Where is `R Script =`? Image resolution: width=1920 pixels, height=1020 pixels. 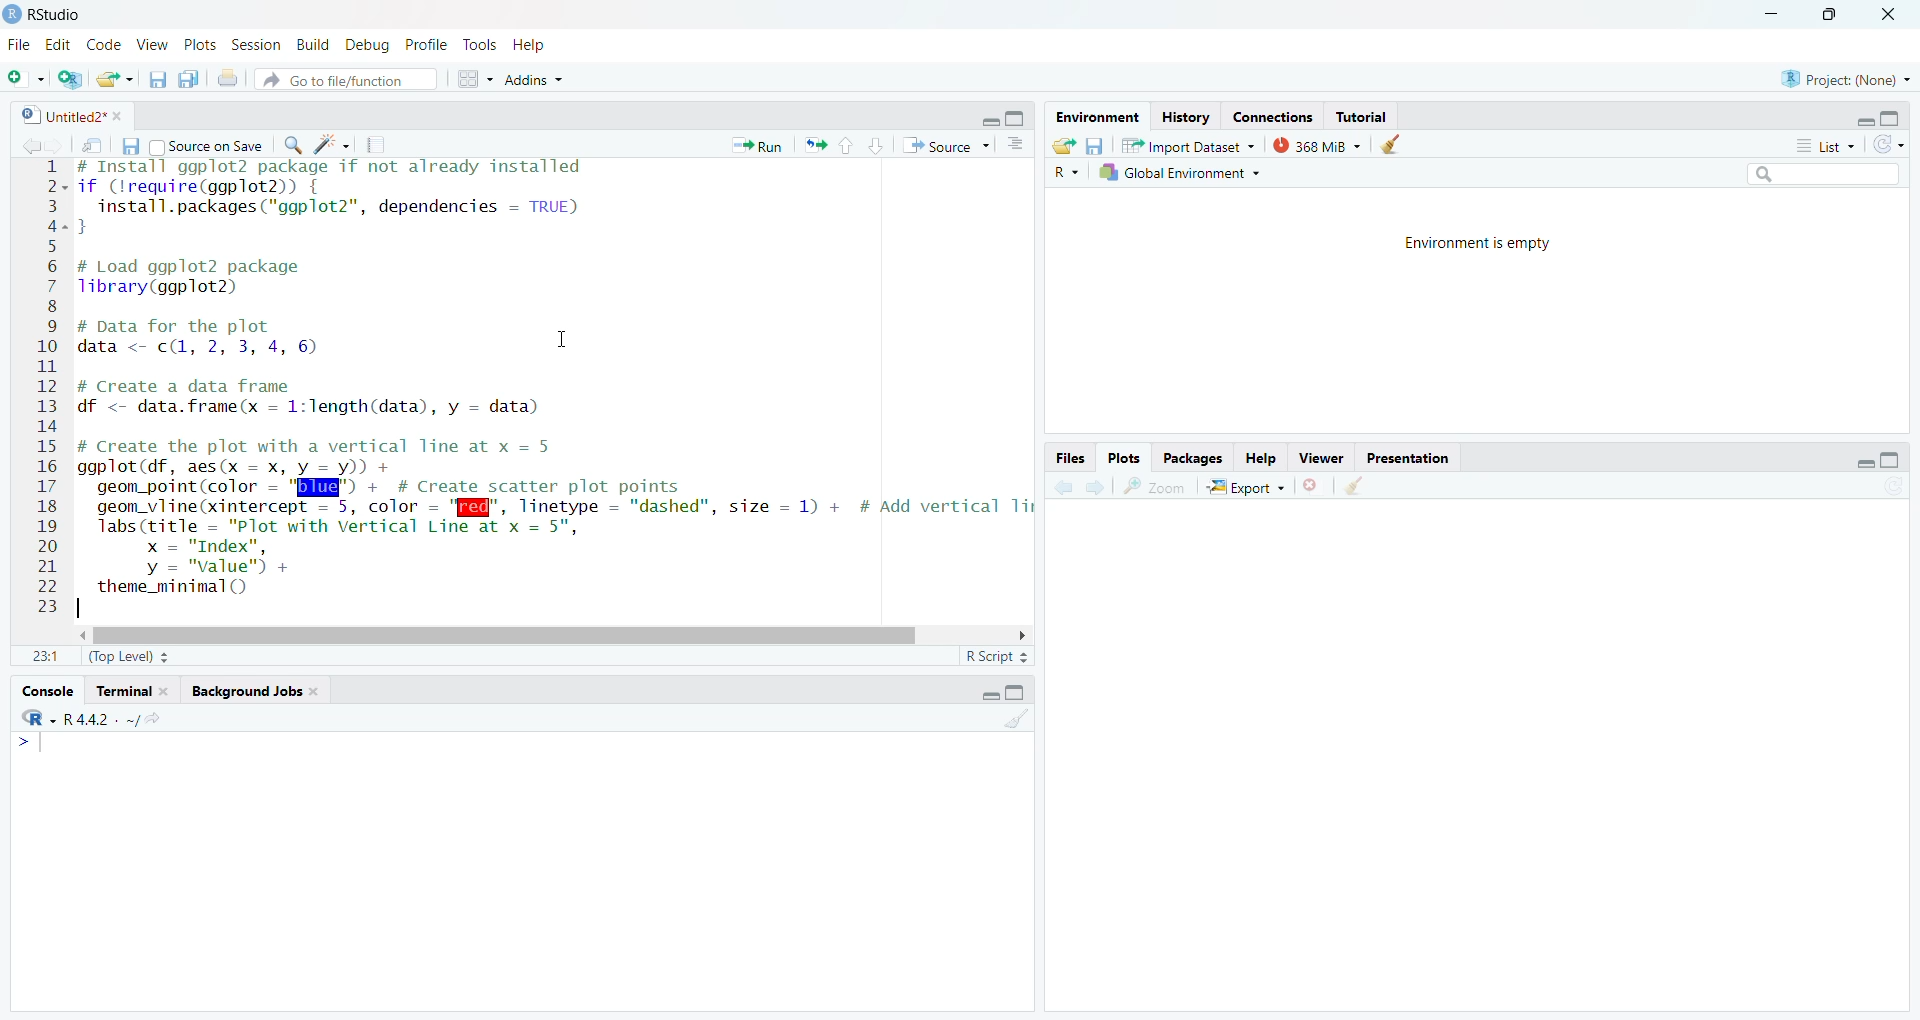
R Script = is located at coordinates (1000, 654).